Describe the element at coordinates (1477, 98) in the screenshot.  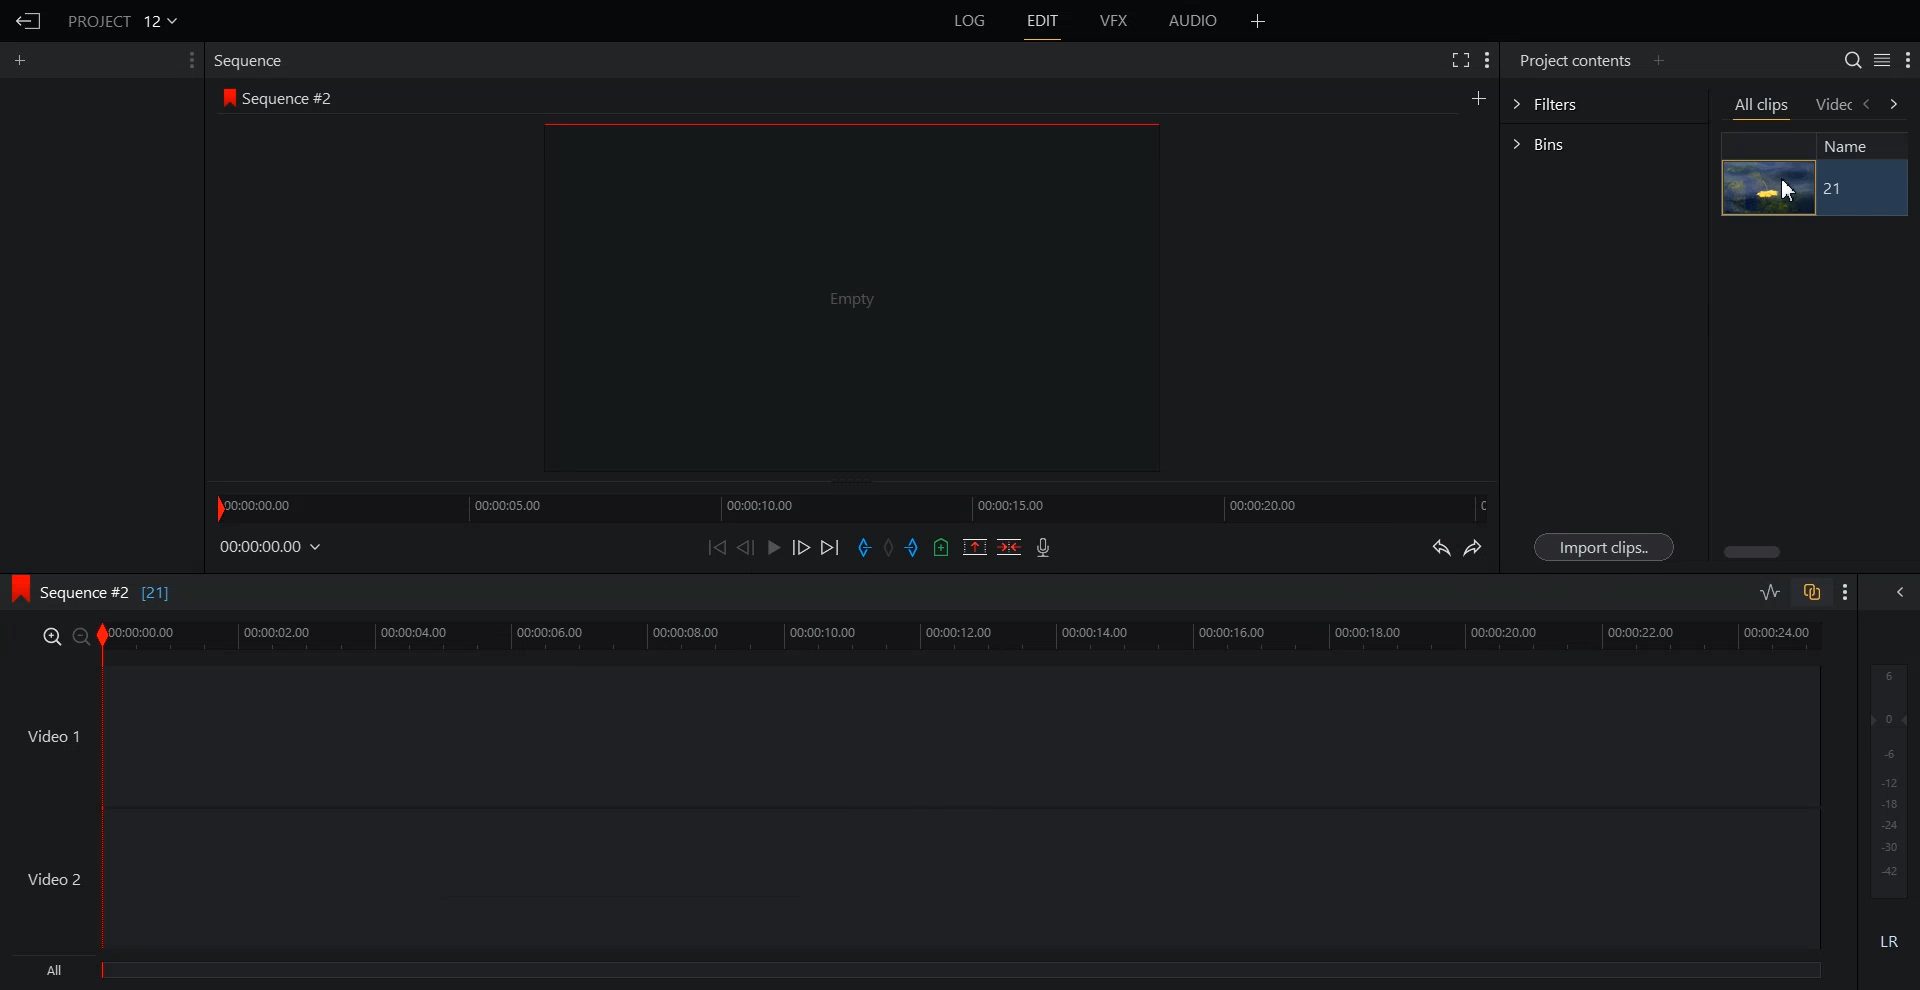
I see `Create Sequence` at that location.